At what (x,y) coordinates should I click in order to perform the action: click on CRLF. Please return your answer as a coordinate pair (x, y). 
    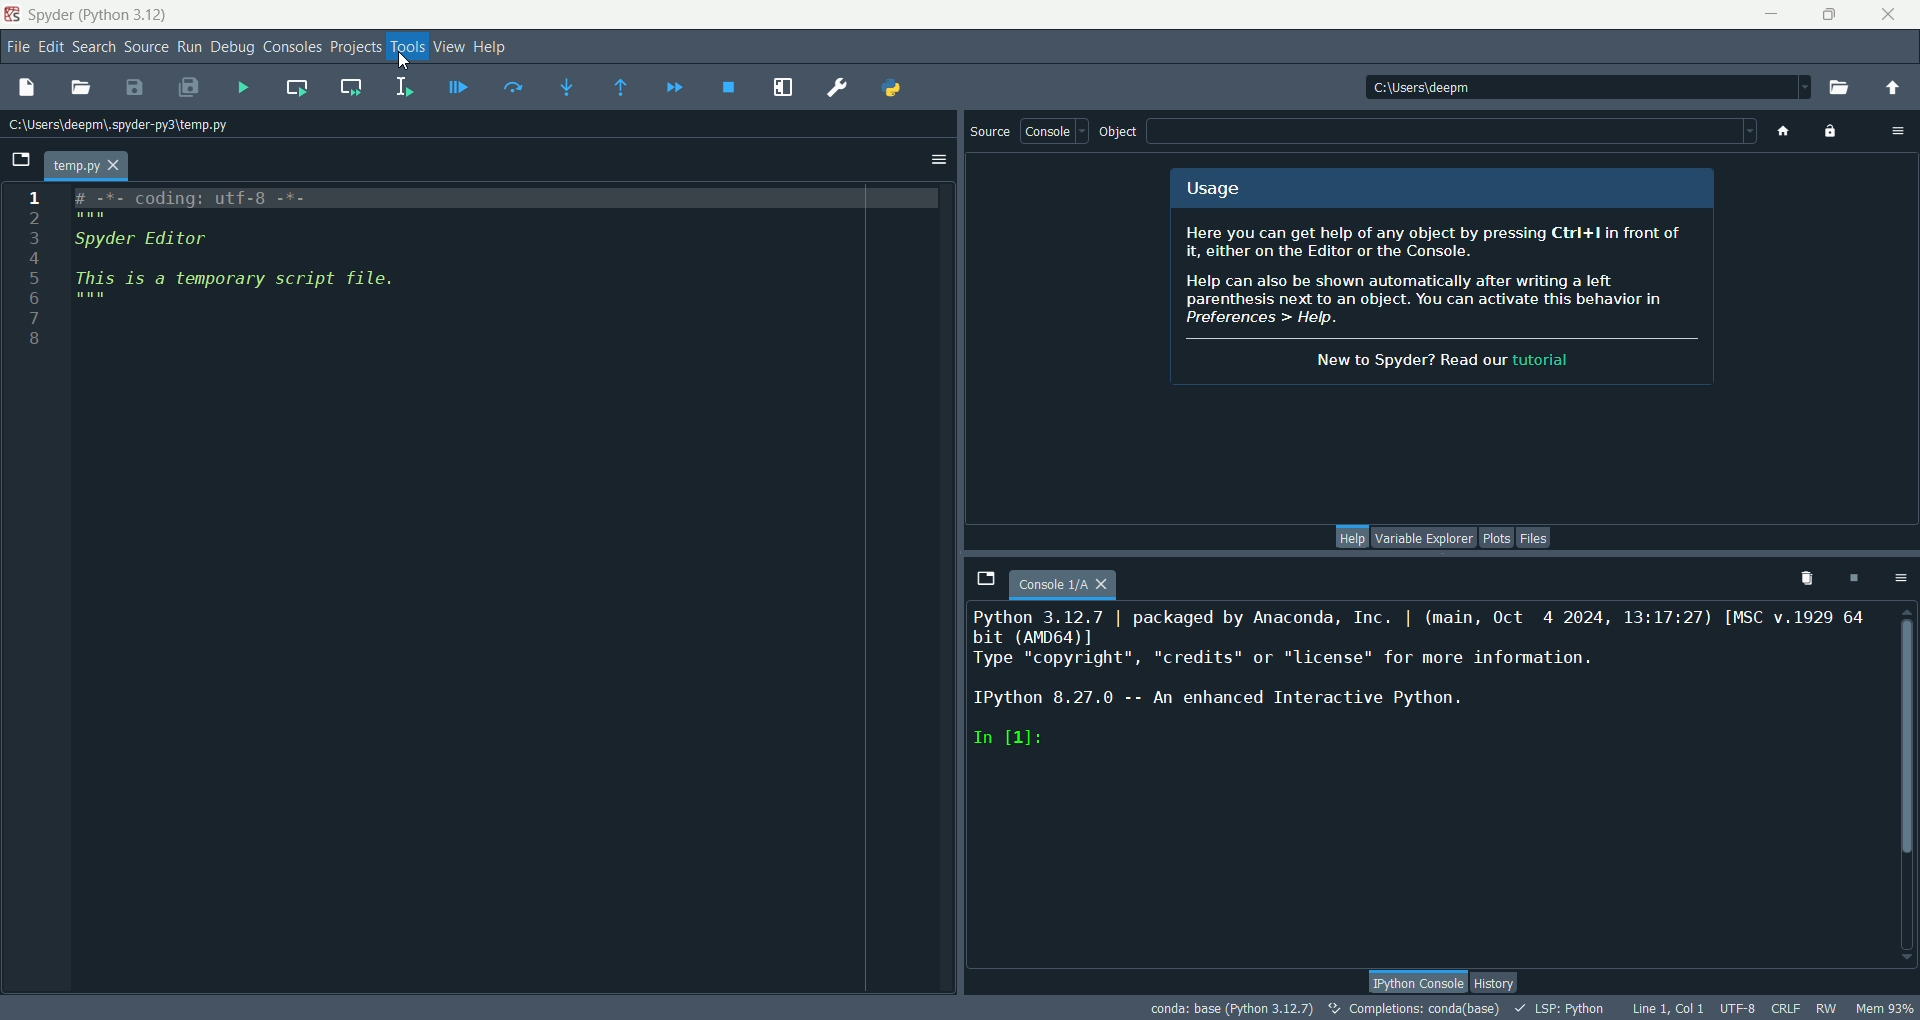
    Looking at the image, I should click on (1790, 1009).